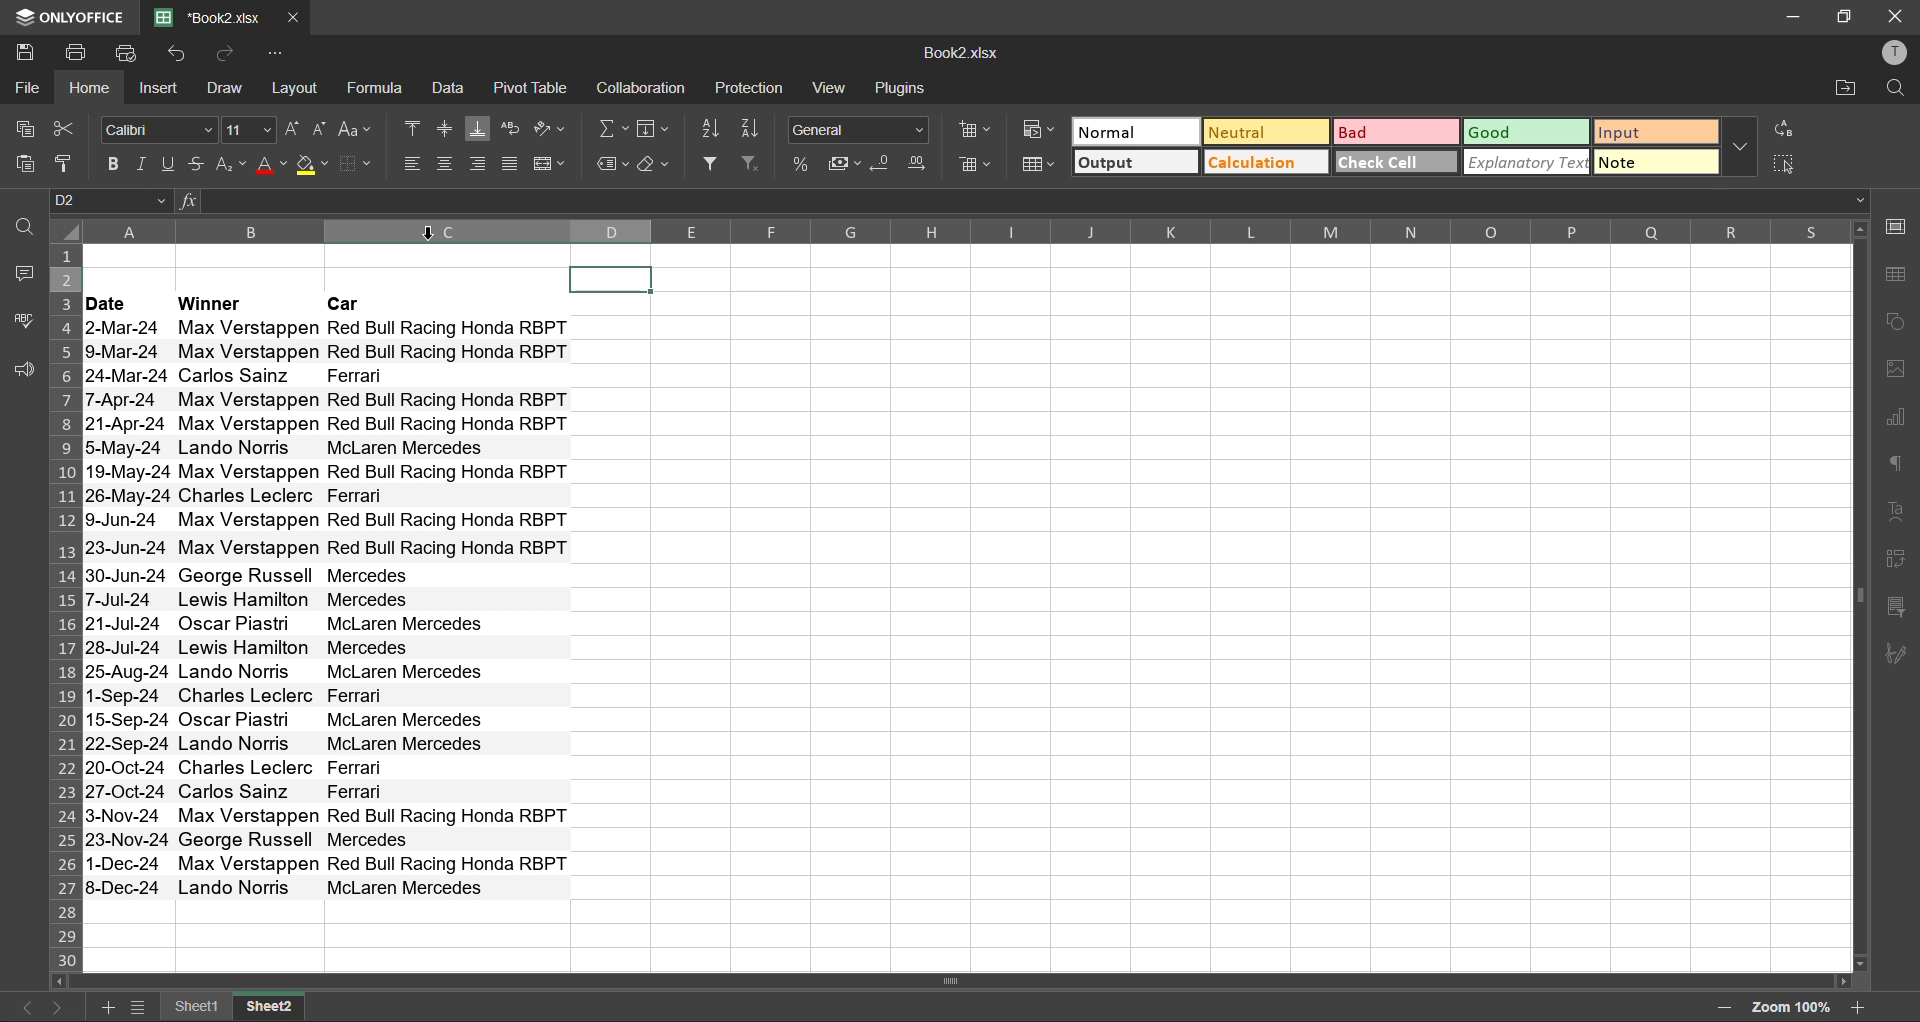 Image resolution: width=1920 pixels, height=1022 pixels. I want to click on paragraph, so click(1896, 467).